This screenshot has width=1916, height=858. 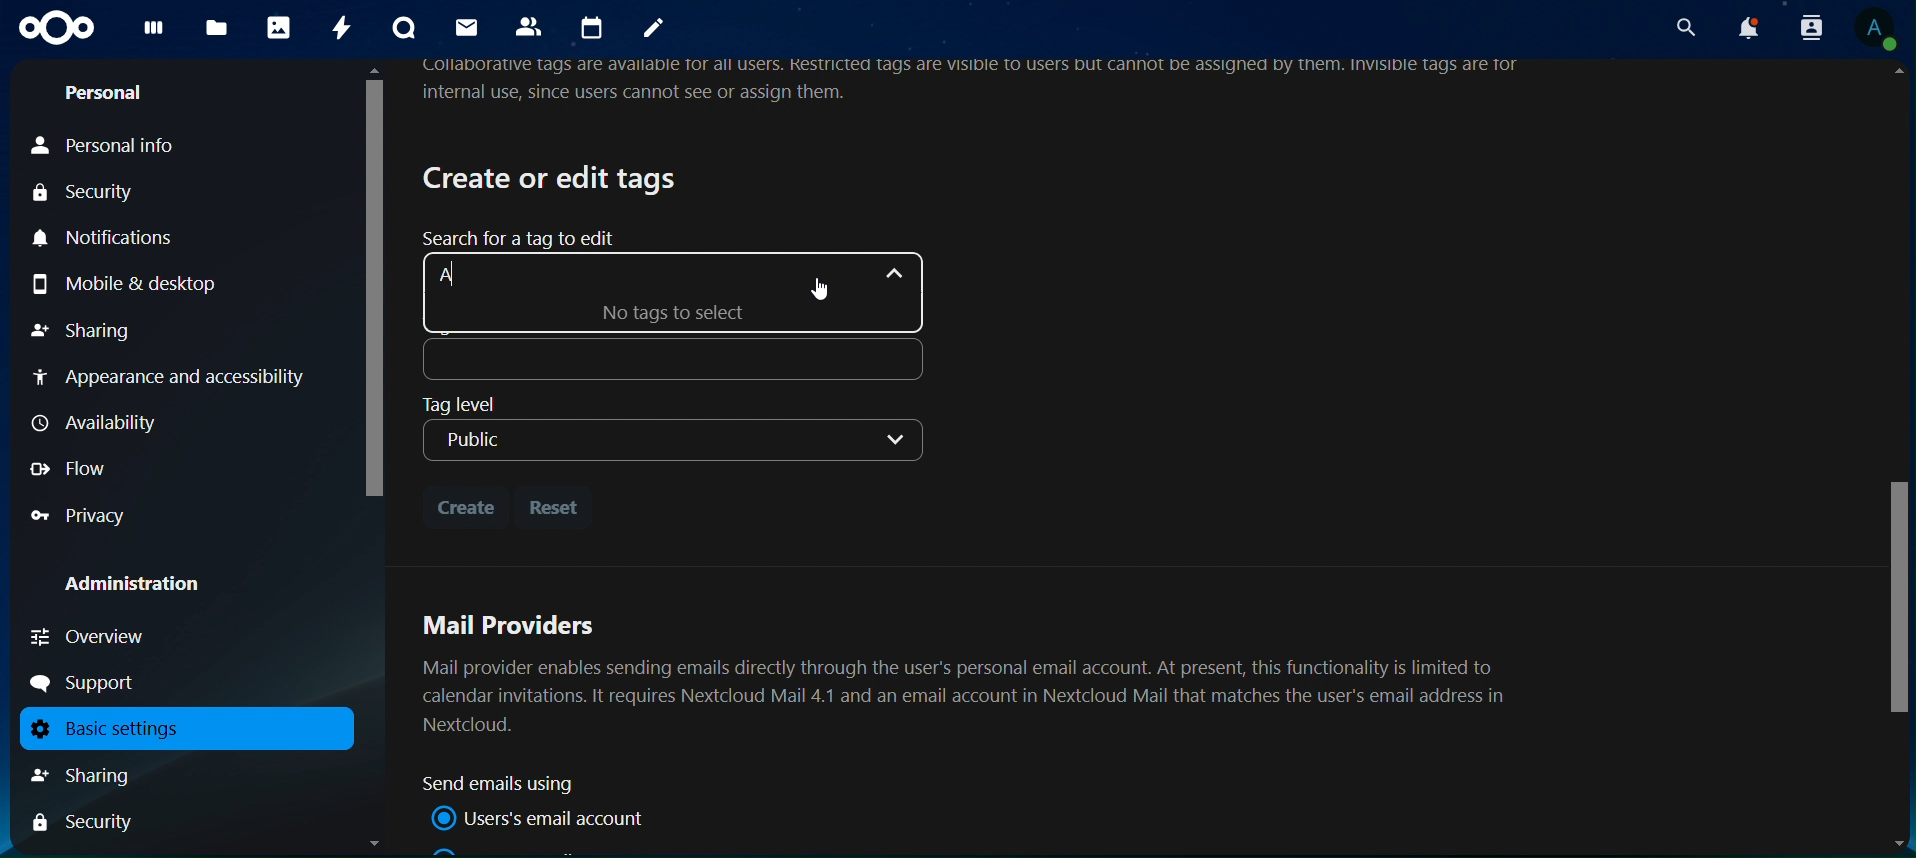 What do you see at coordinates (101, 423) in the screenshot?
I see `availability` at bounding box center [101, 423].